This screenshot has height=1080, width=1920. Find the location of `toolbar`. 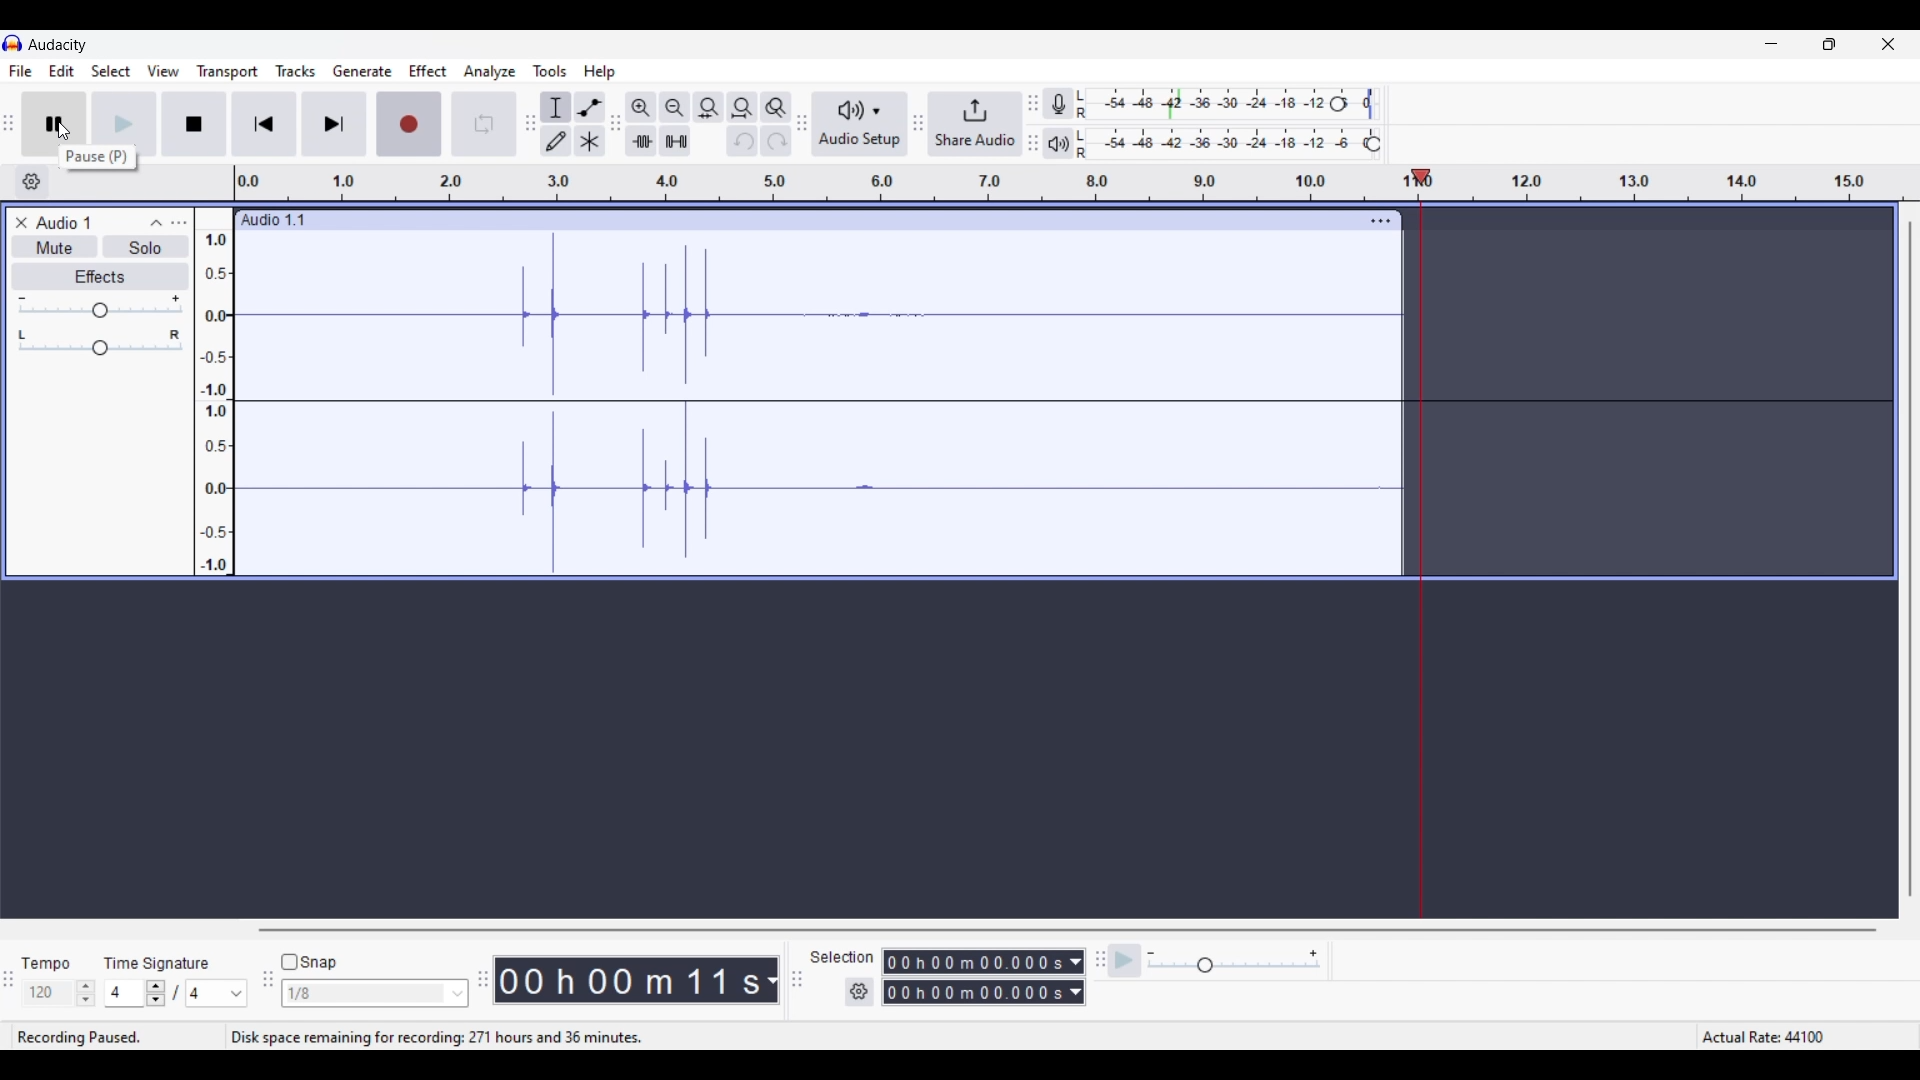

toolbar is located at coordinates (919, 123).